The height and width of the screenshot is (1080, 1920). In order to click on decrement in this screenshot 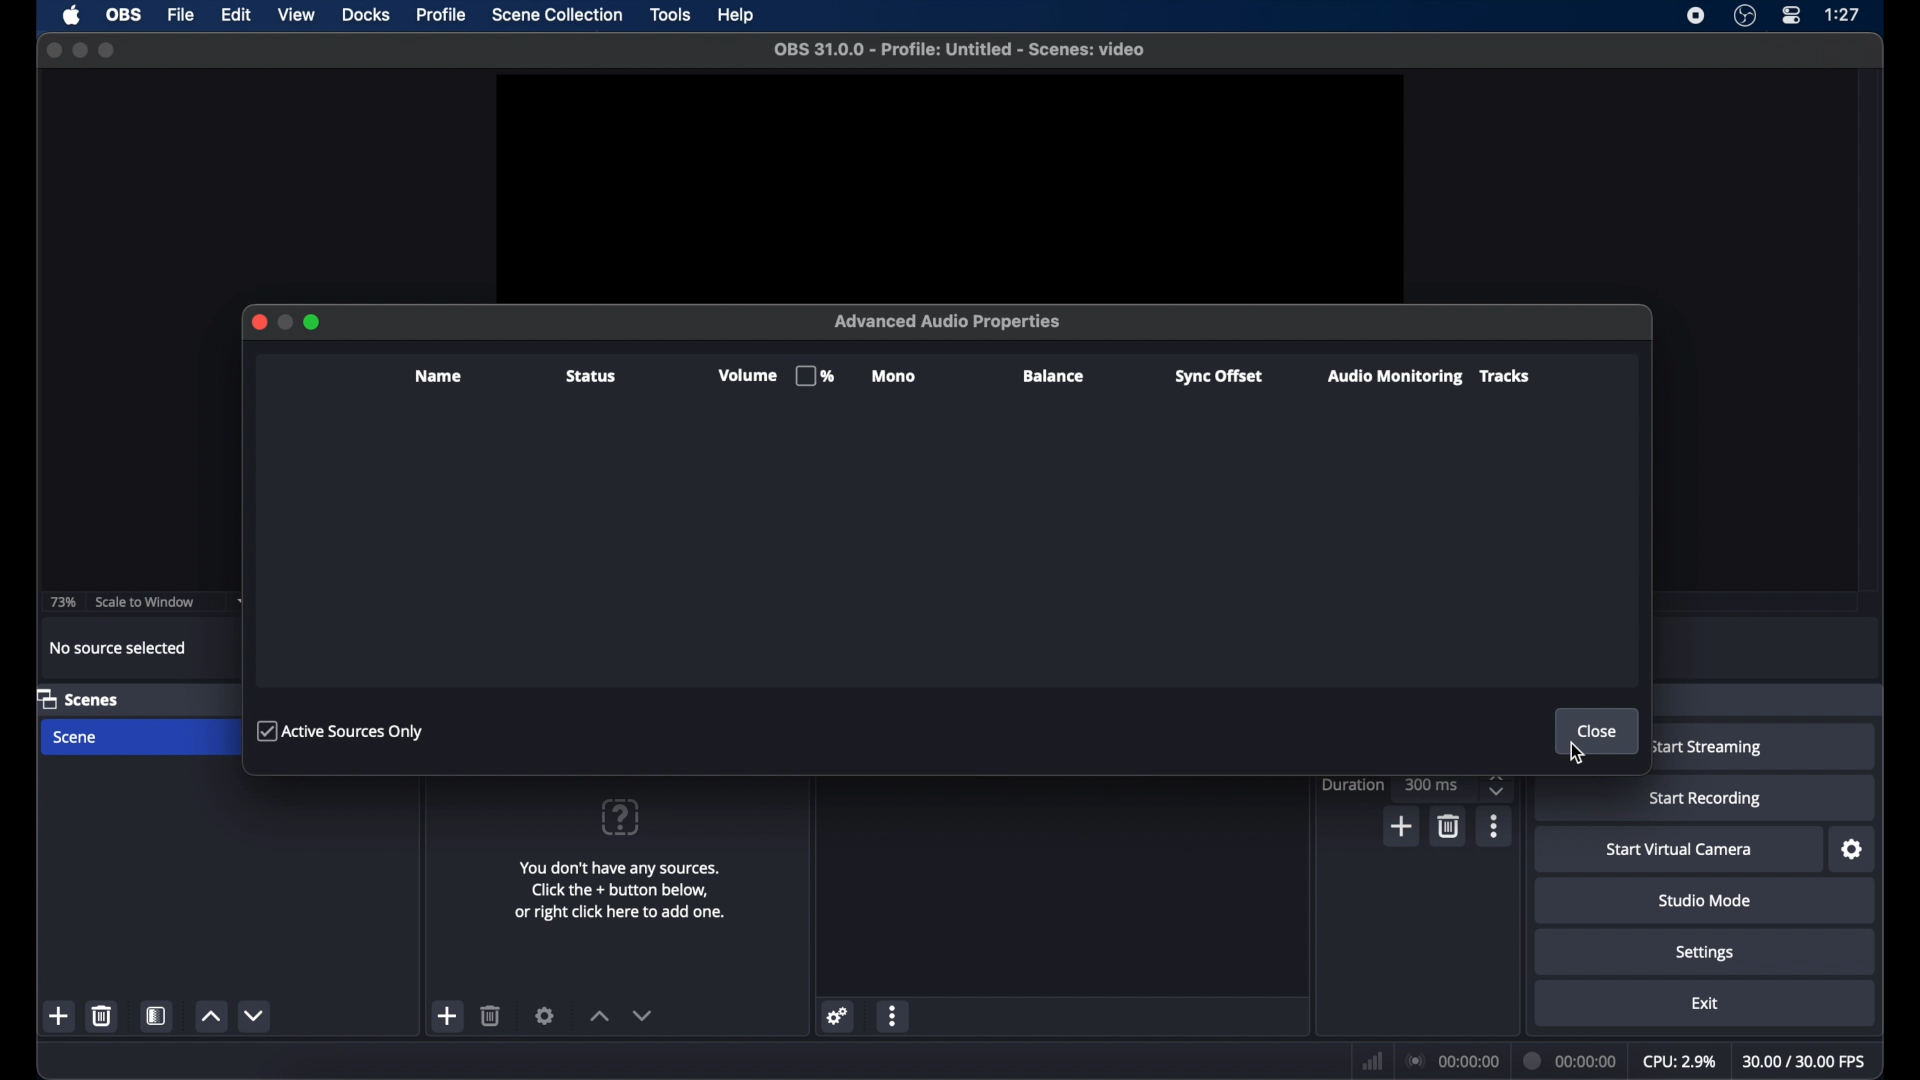, I will do `click(643, 1015)`.